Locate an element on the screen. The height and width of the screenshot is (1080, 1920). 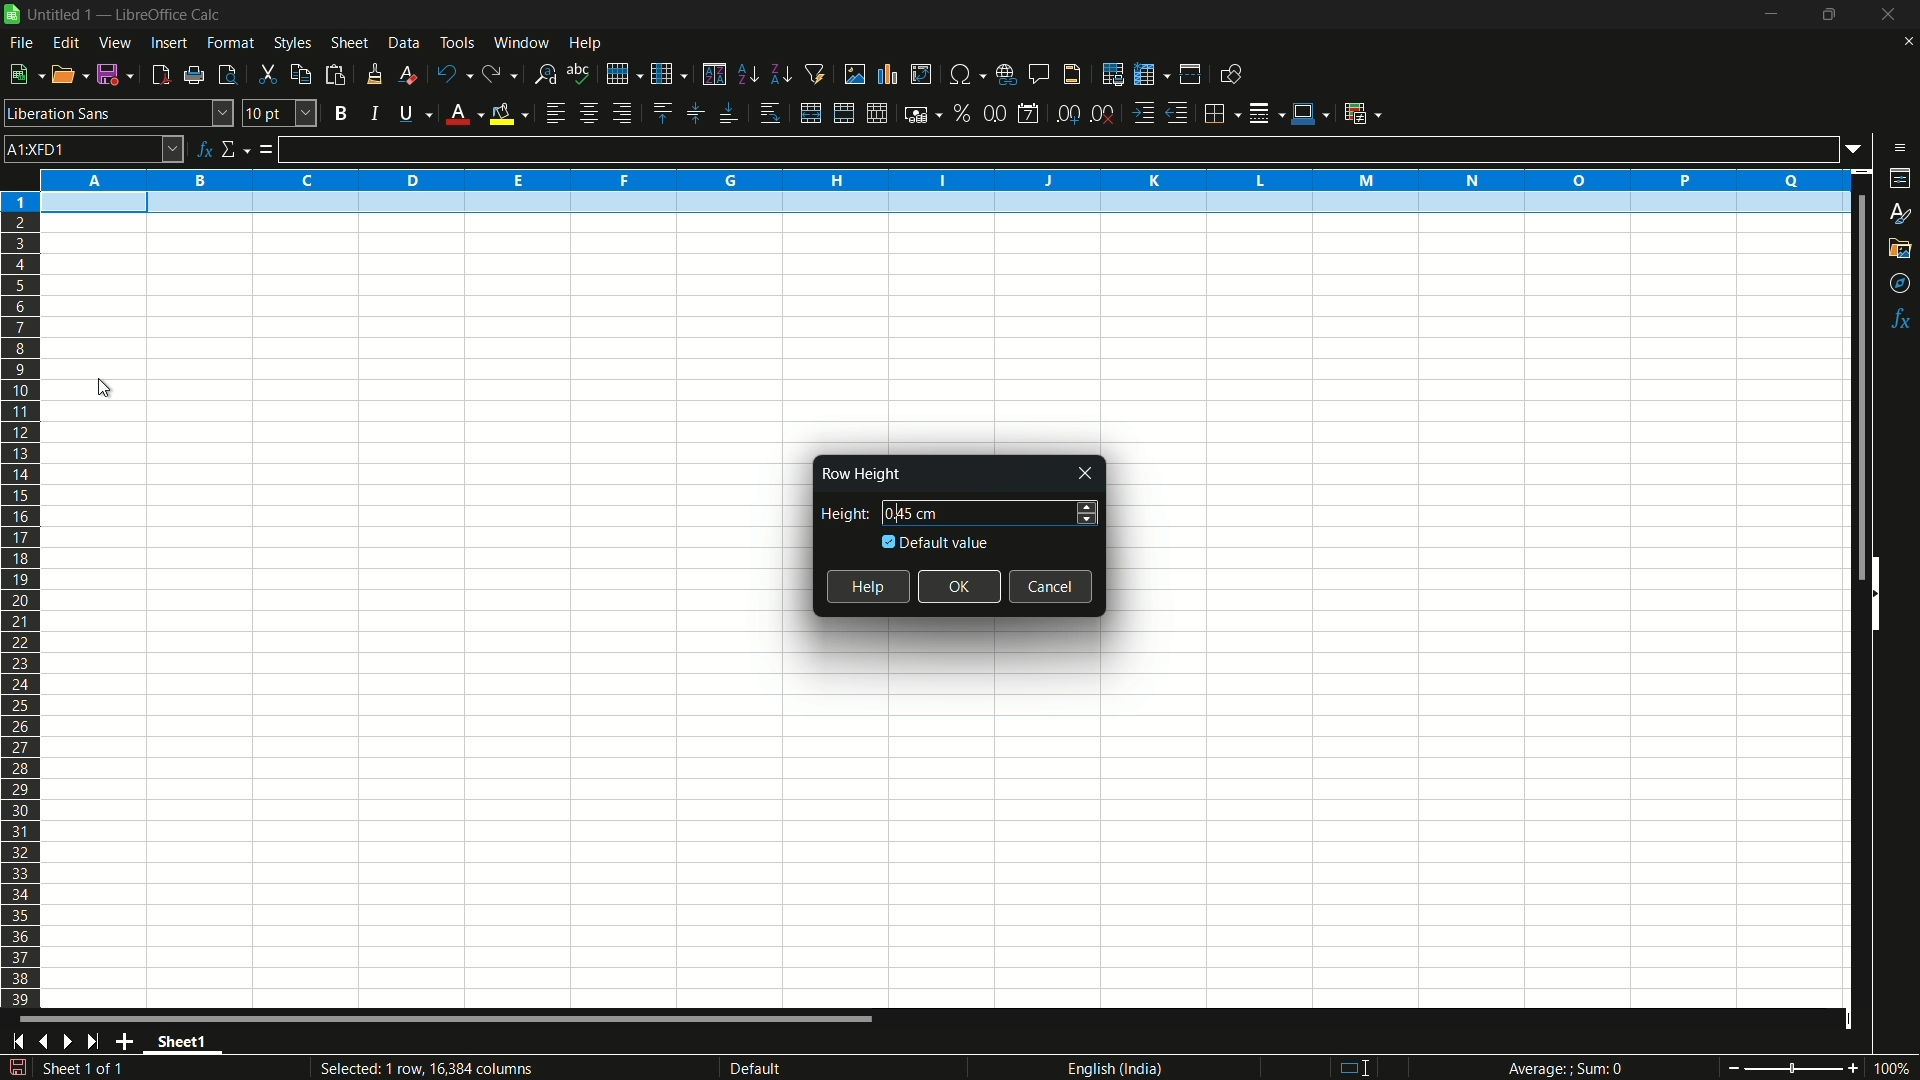
insert or edit pivot table is located at coordinates (920, 74).